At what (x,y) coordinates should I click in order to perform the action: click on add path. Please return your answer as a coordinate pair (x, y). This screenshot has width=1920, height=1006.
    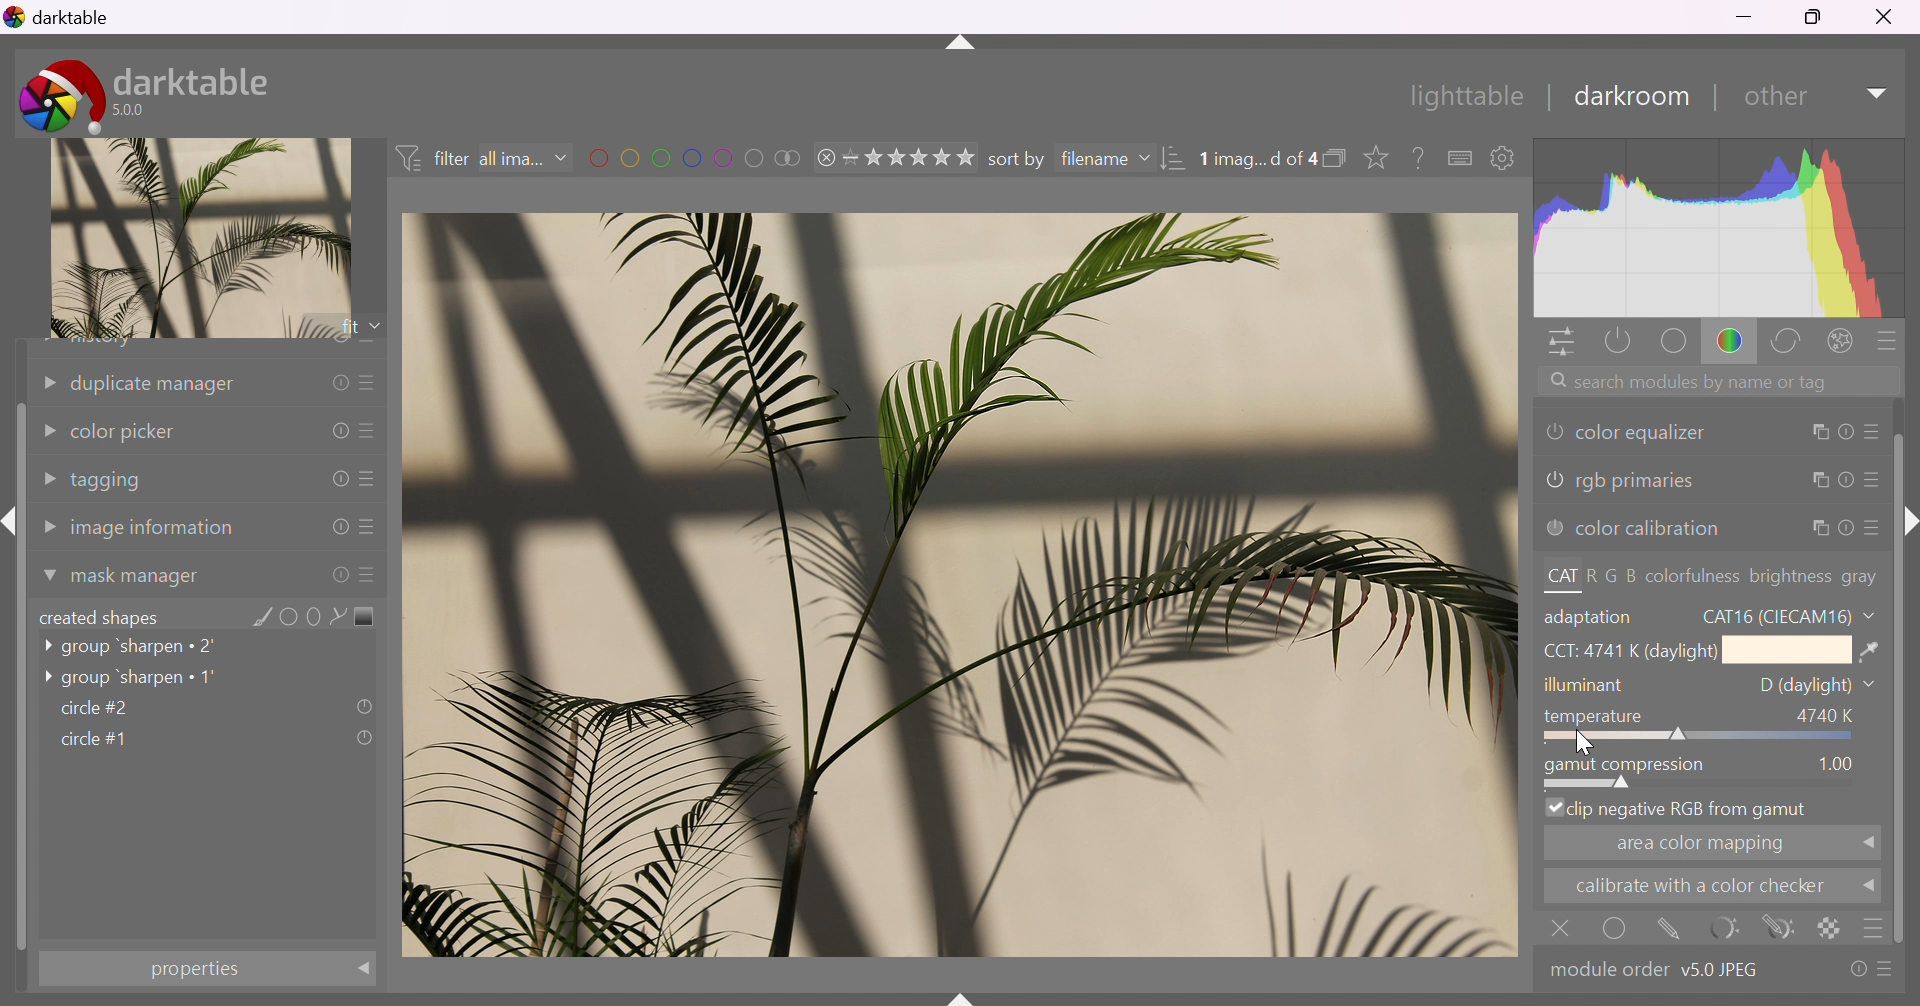
    Looking at the image, I should click on (339, 616).